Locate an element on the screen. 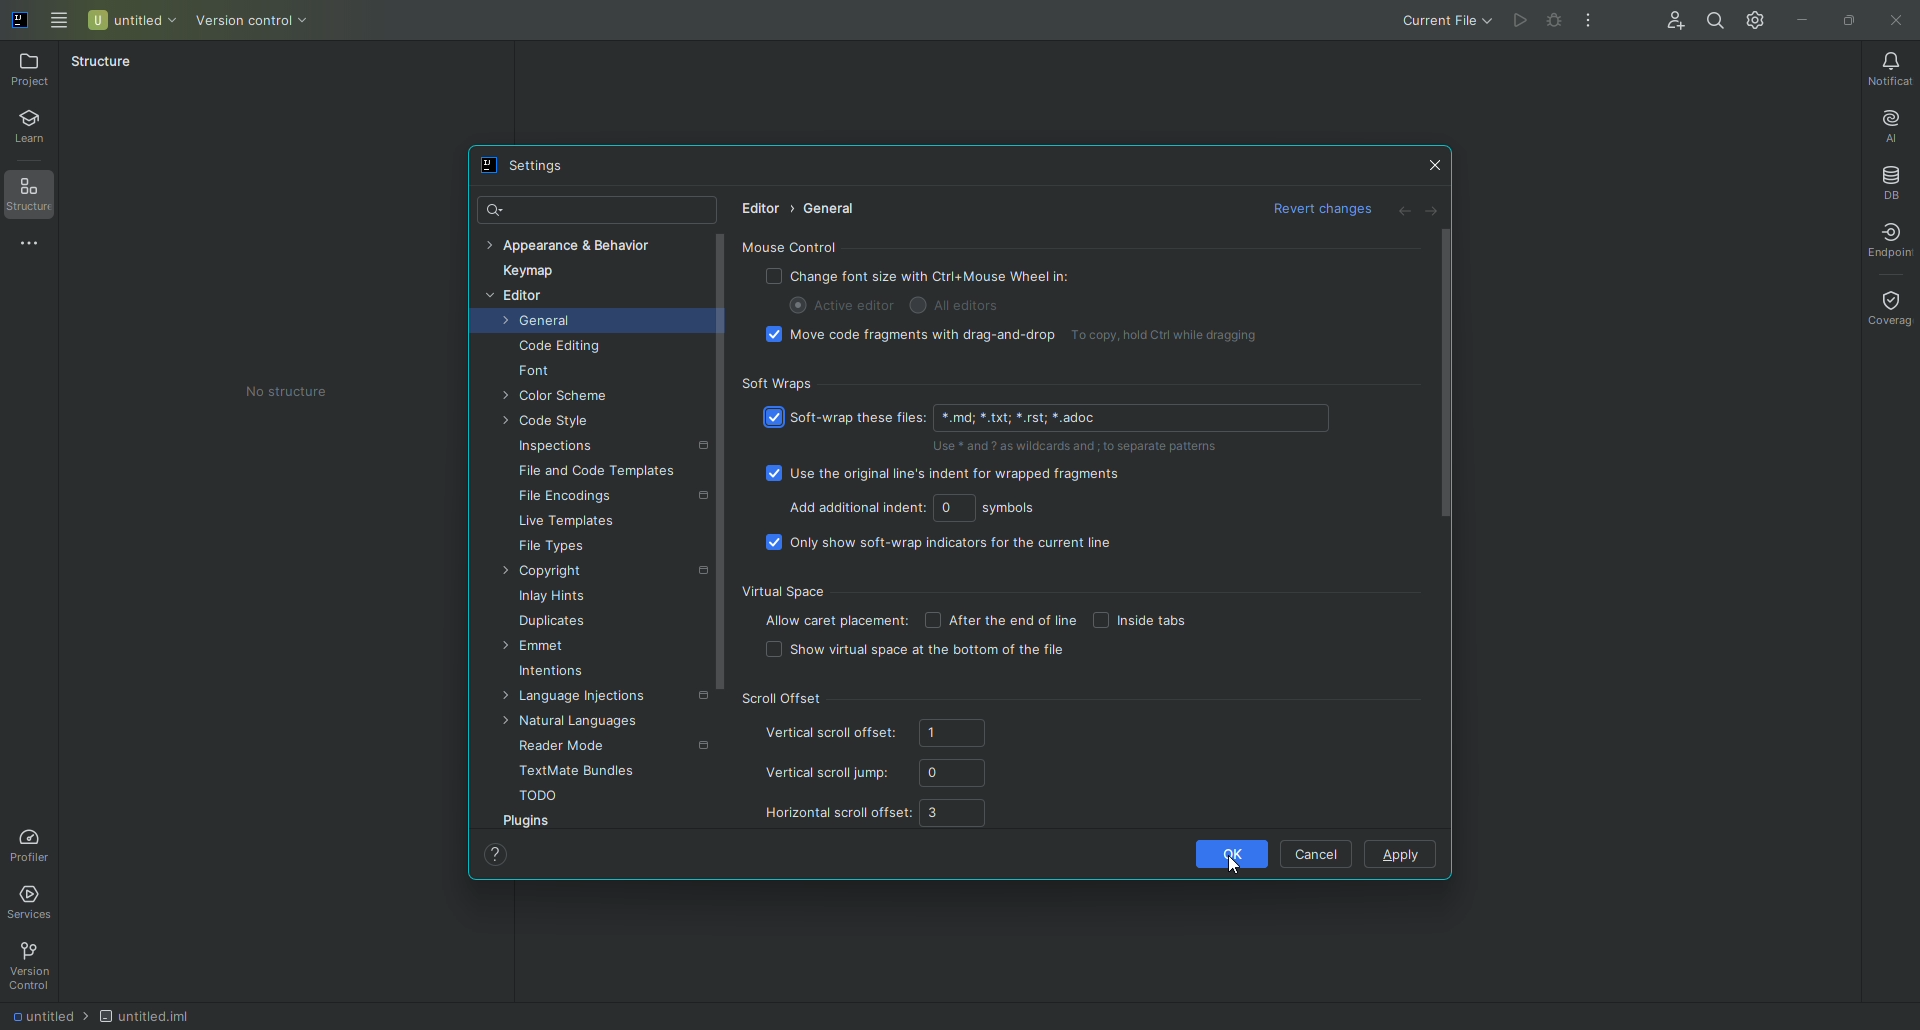  Use * and ? is located at coordinates (1081, 447).